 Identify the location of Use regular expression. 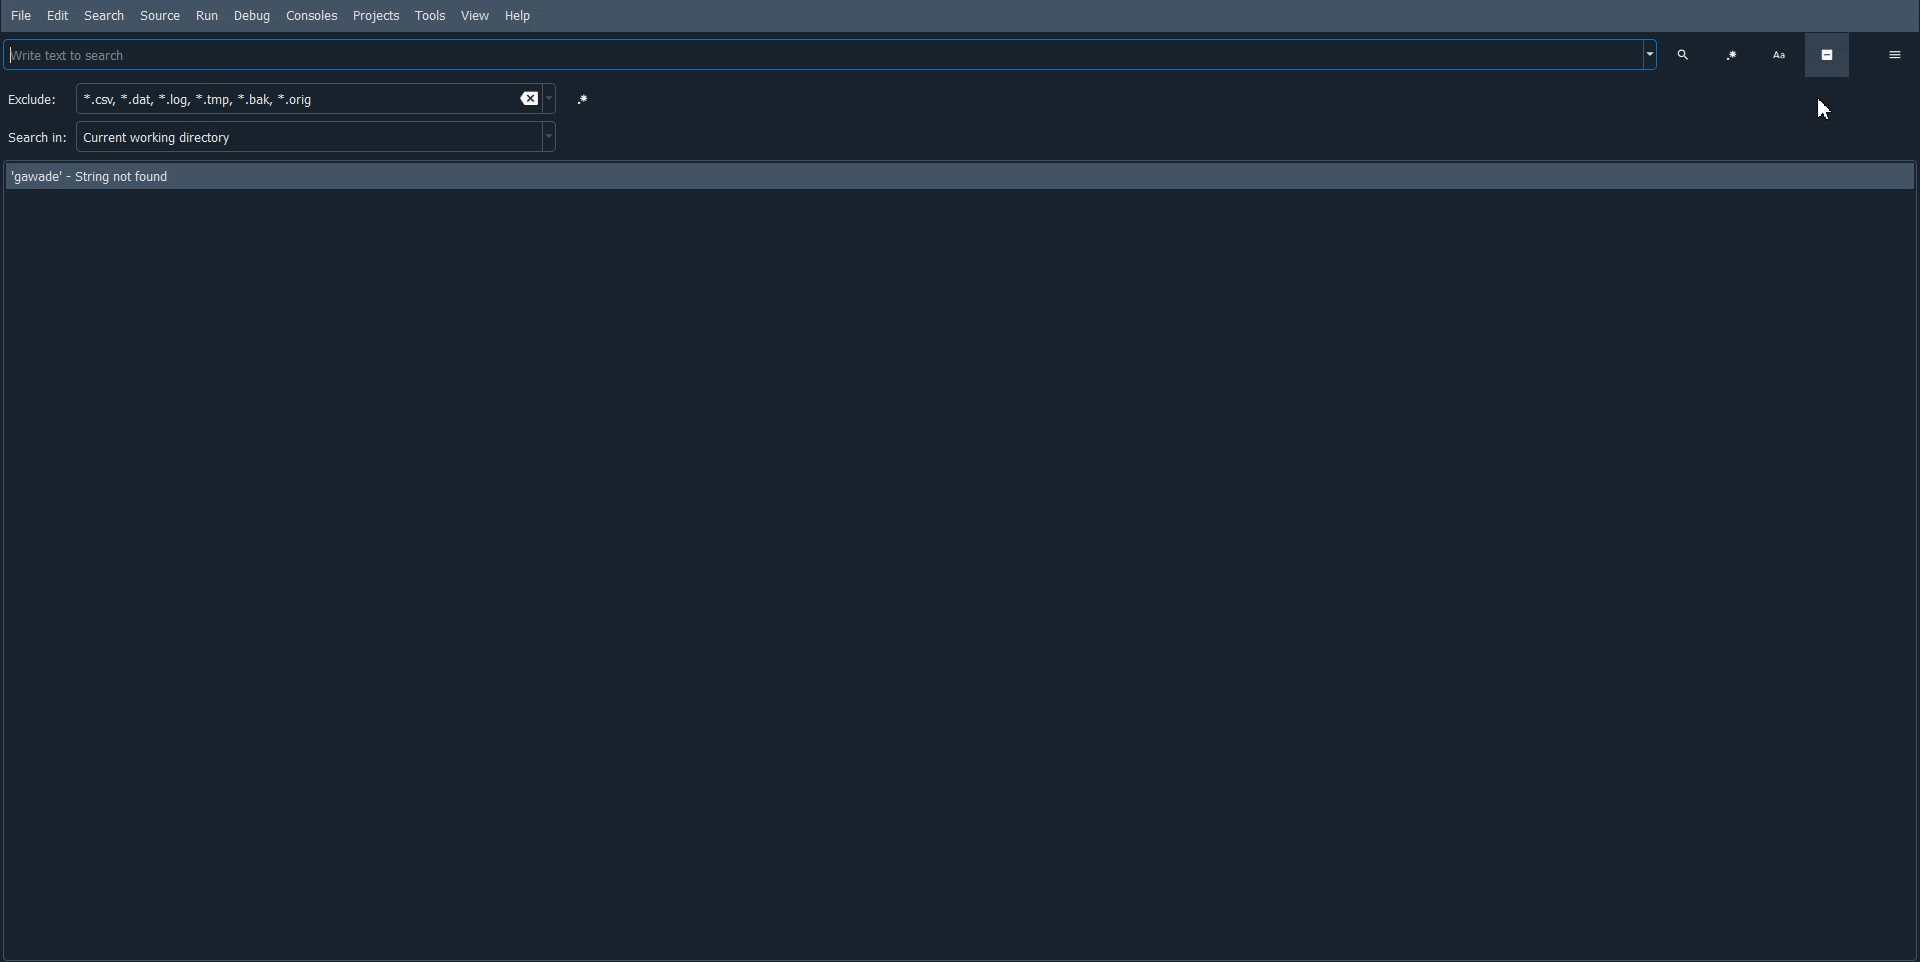
(1732, 55).